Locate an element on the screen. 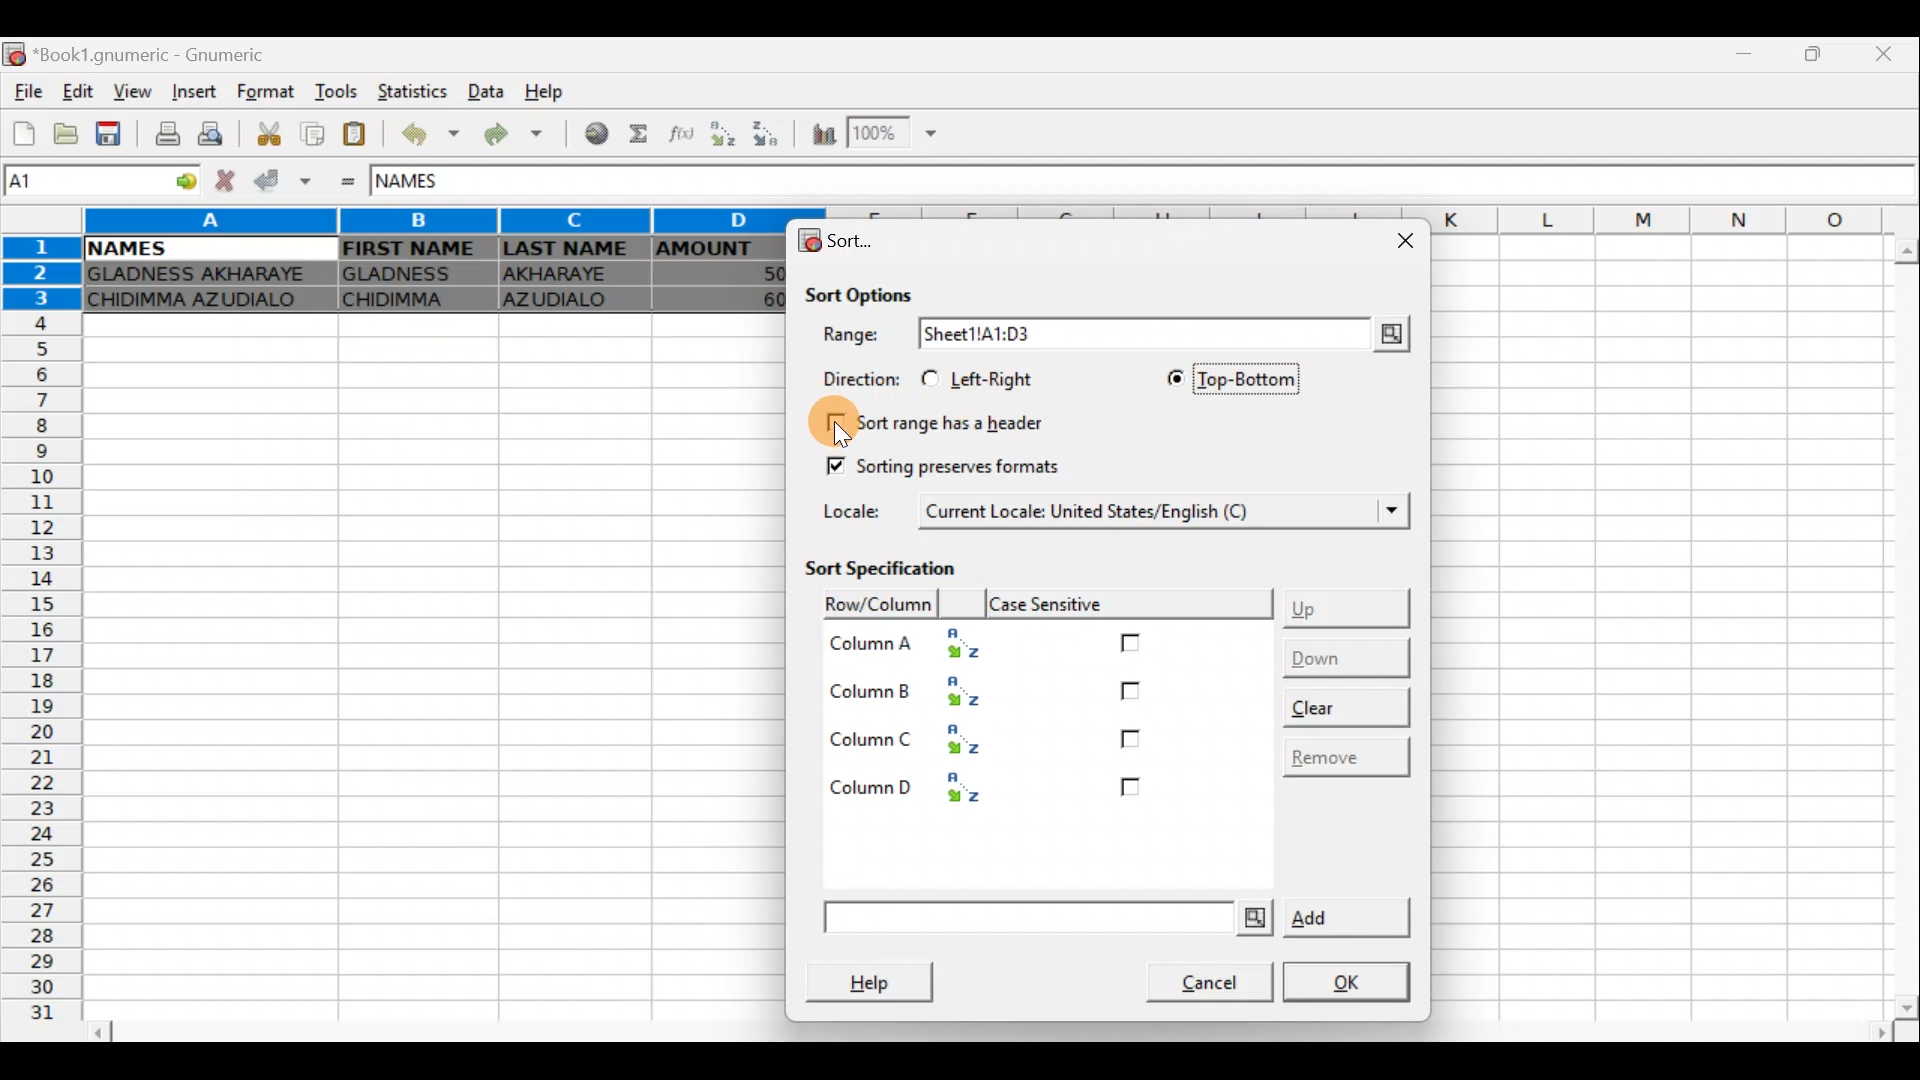 The image size is (1920, 1080). Sort is located at coordinates (840, 241).